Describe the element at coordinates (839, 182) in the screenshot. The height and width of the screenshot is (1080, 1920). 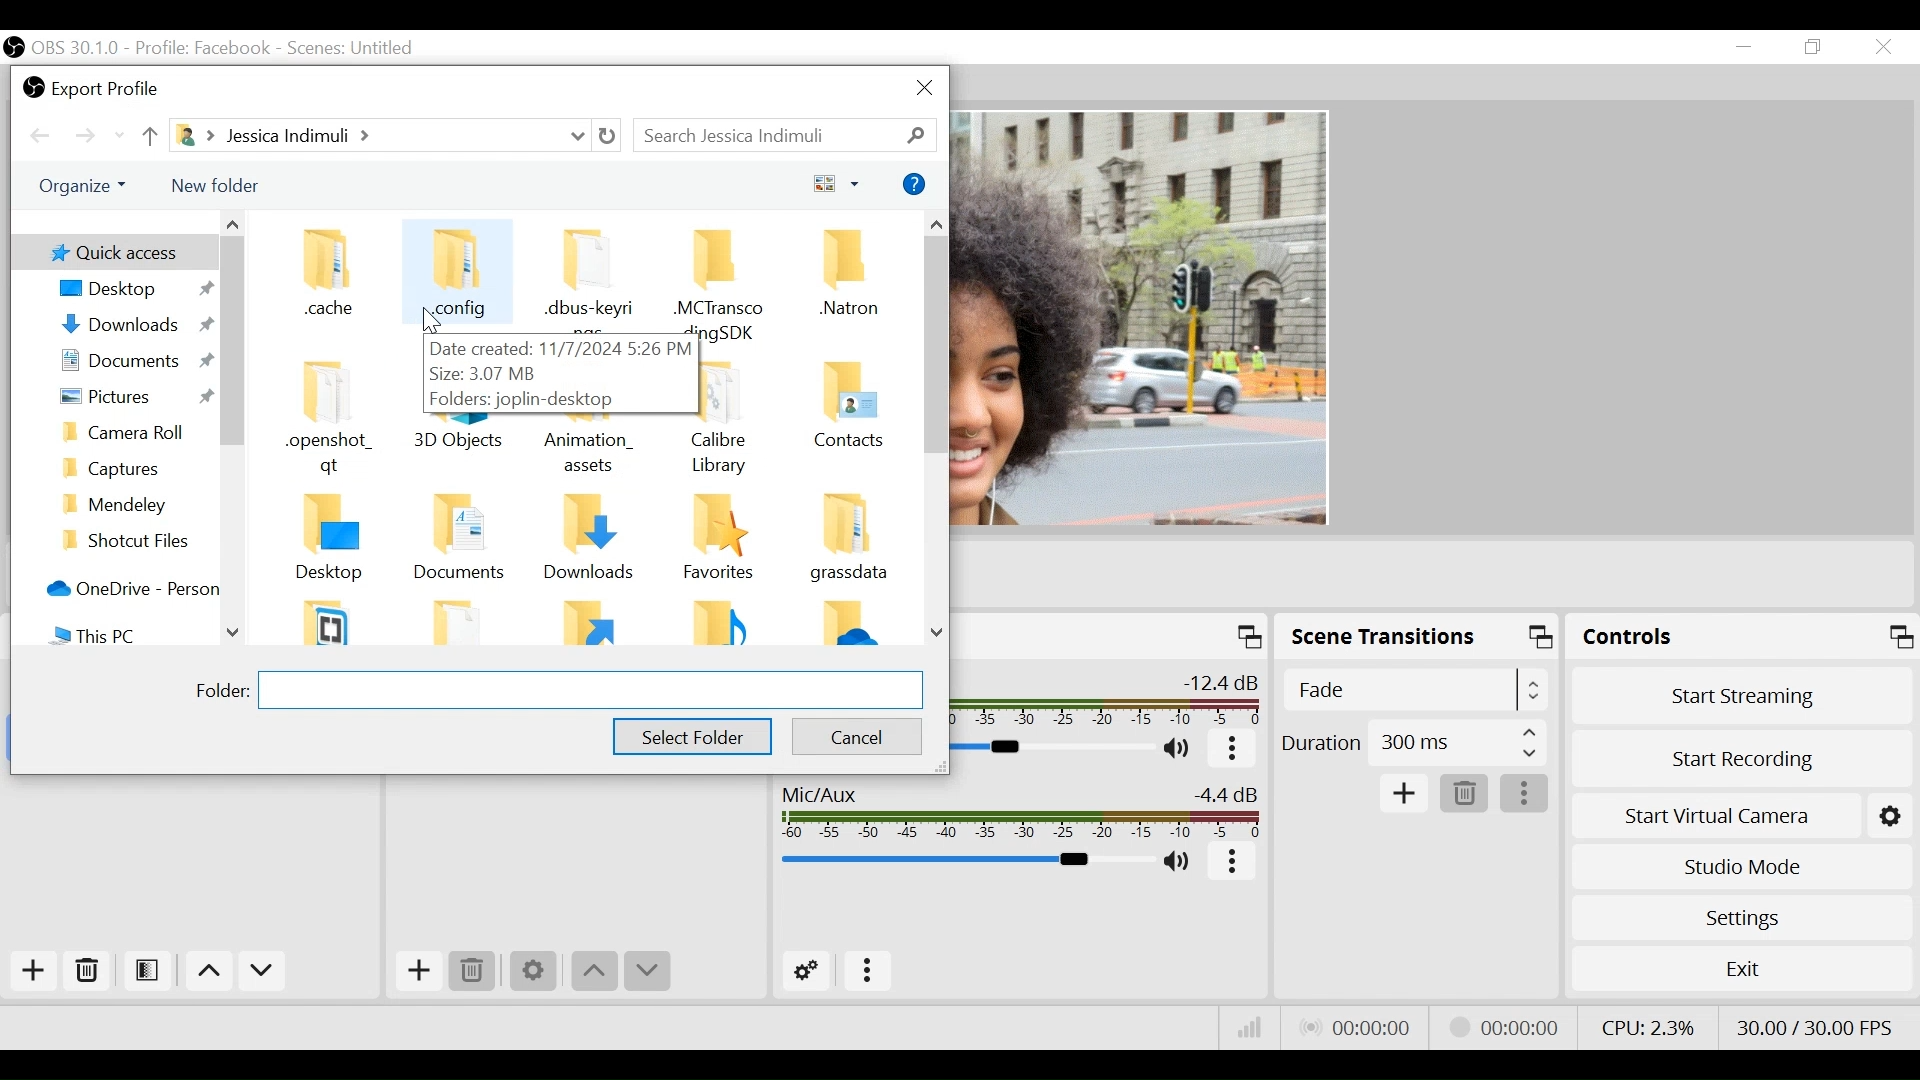
I see `Change your view` at that location.